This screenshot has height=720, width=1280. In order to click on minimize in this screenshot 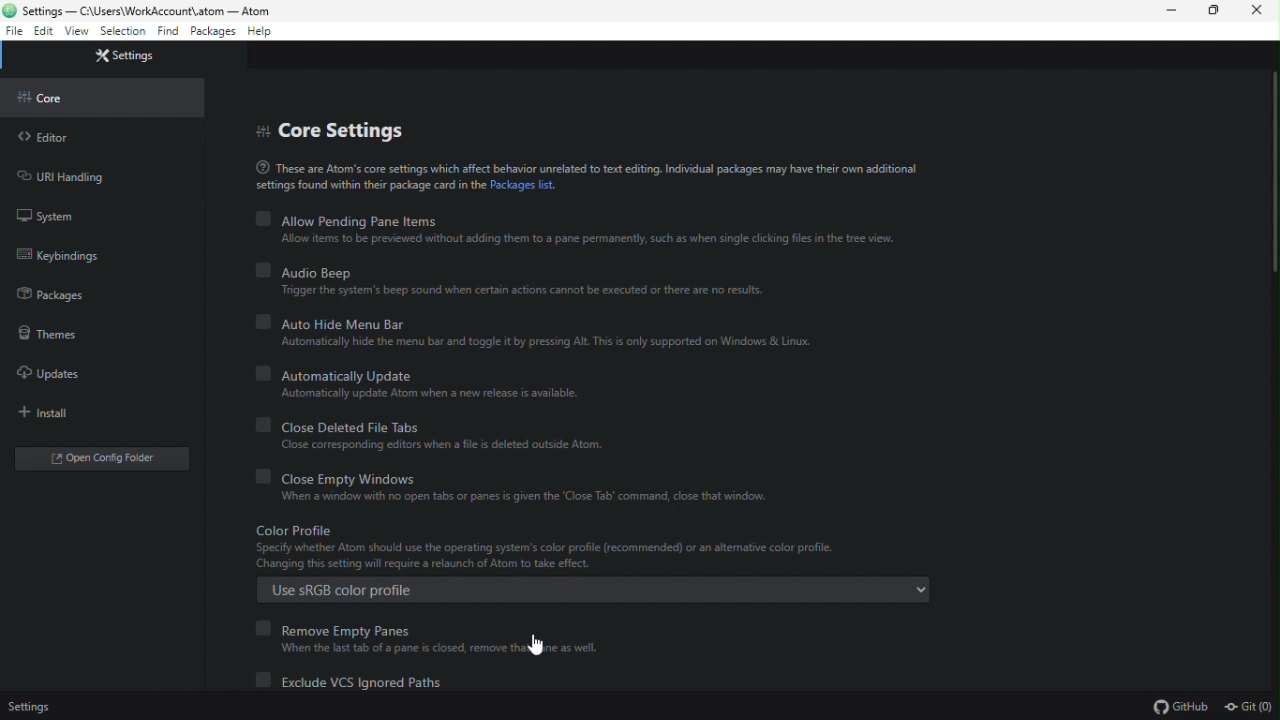, I will do `click(1171, 13)`.